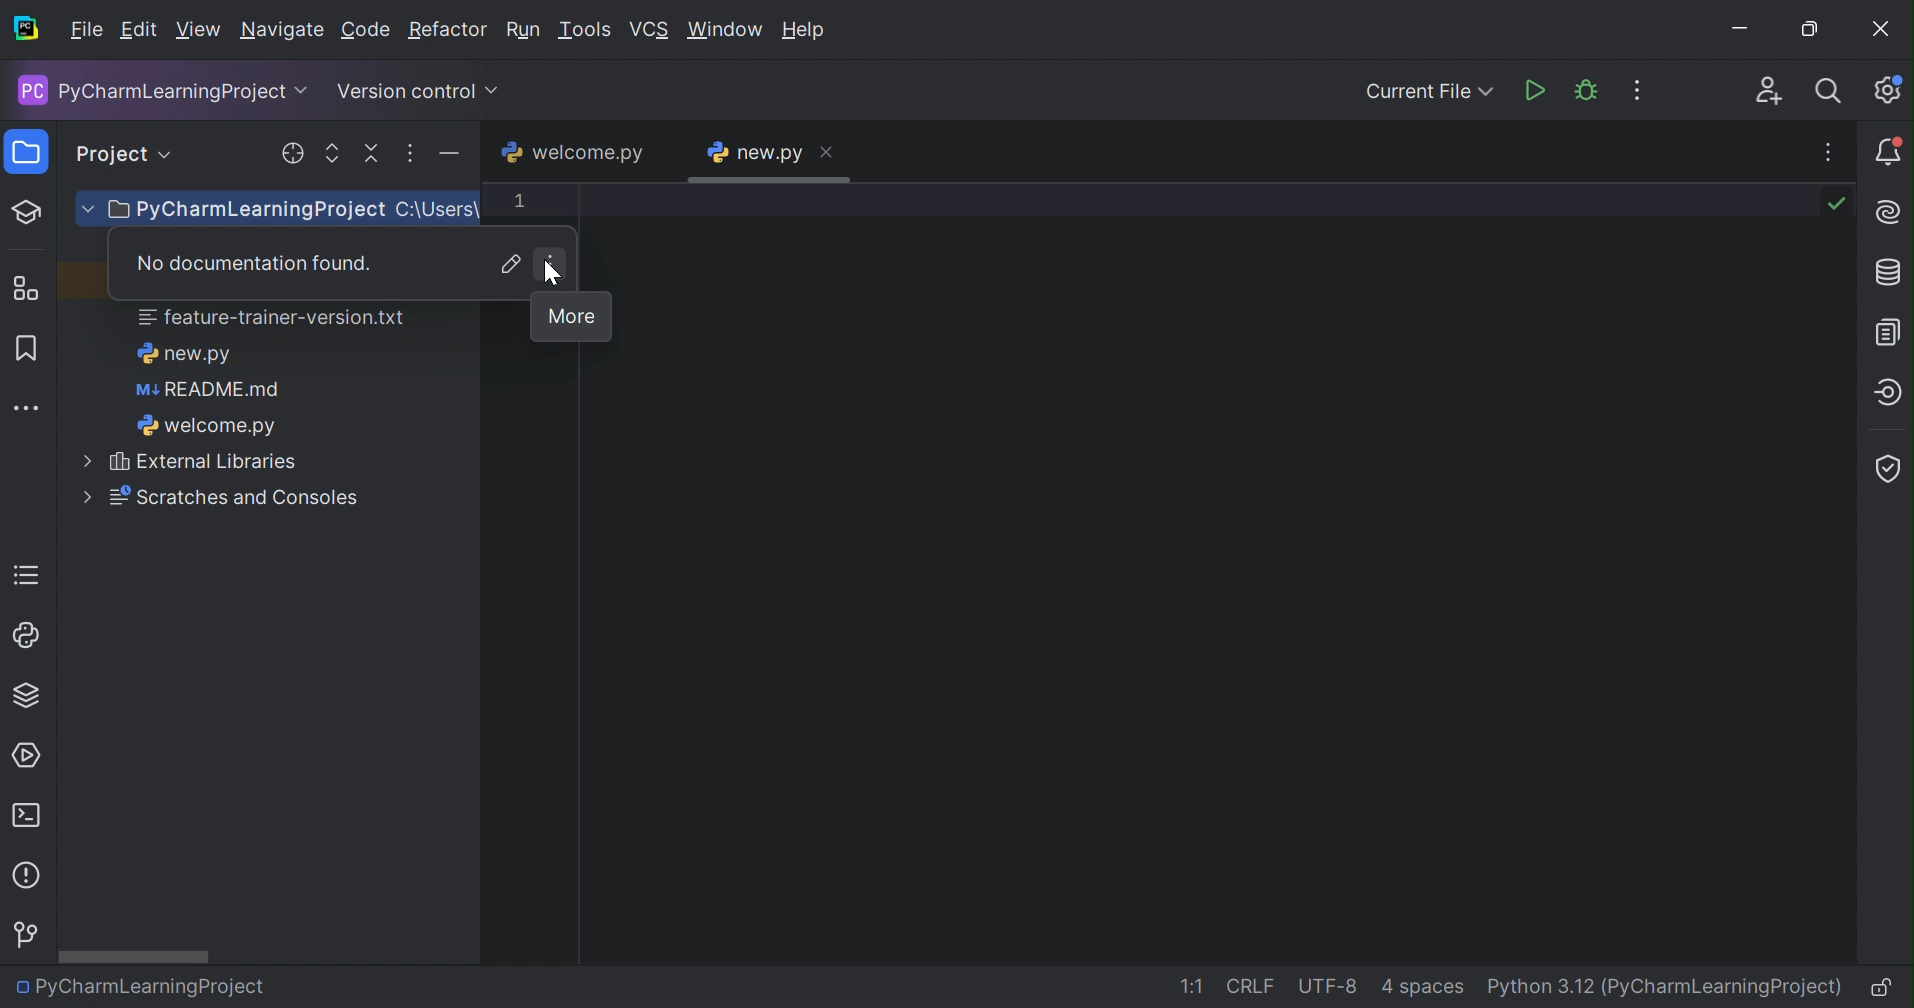 This screenshot has height=1008, width=1914. I want to click on PyCharmLearningProject, so click(138, 986).